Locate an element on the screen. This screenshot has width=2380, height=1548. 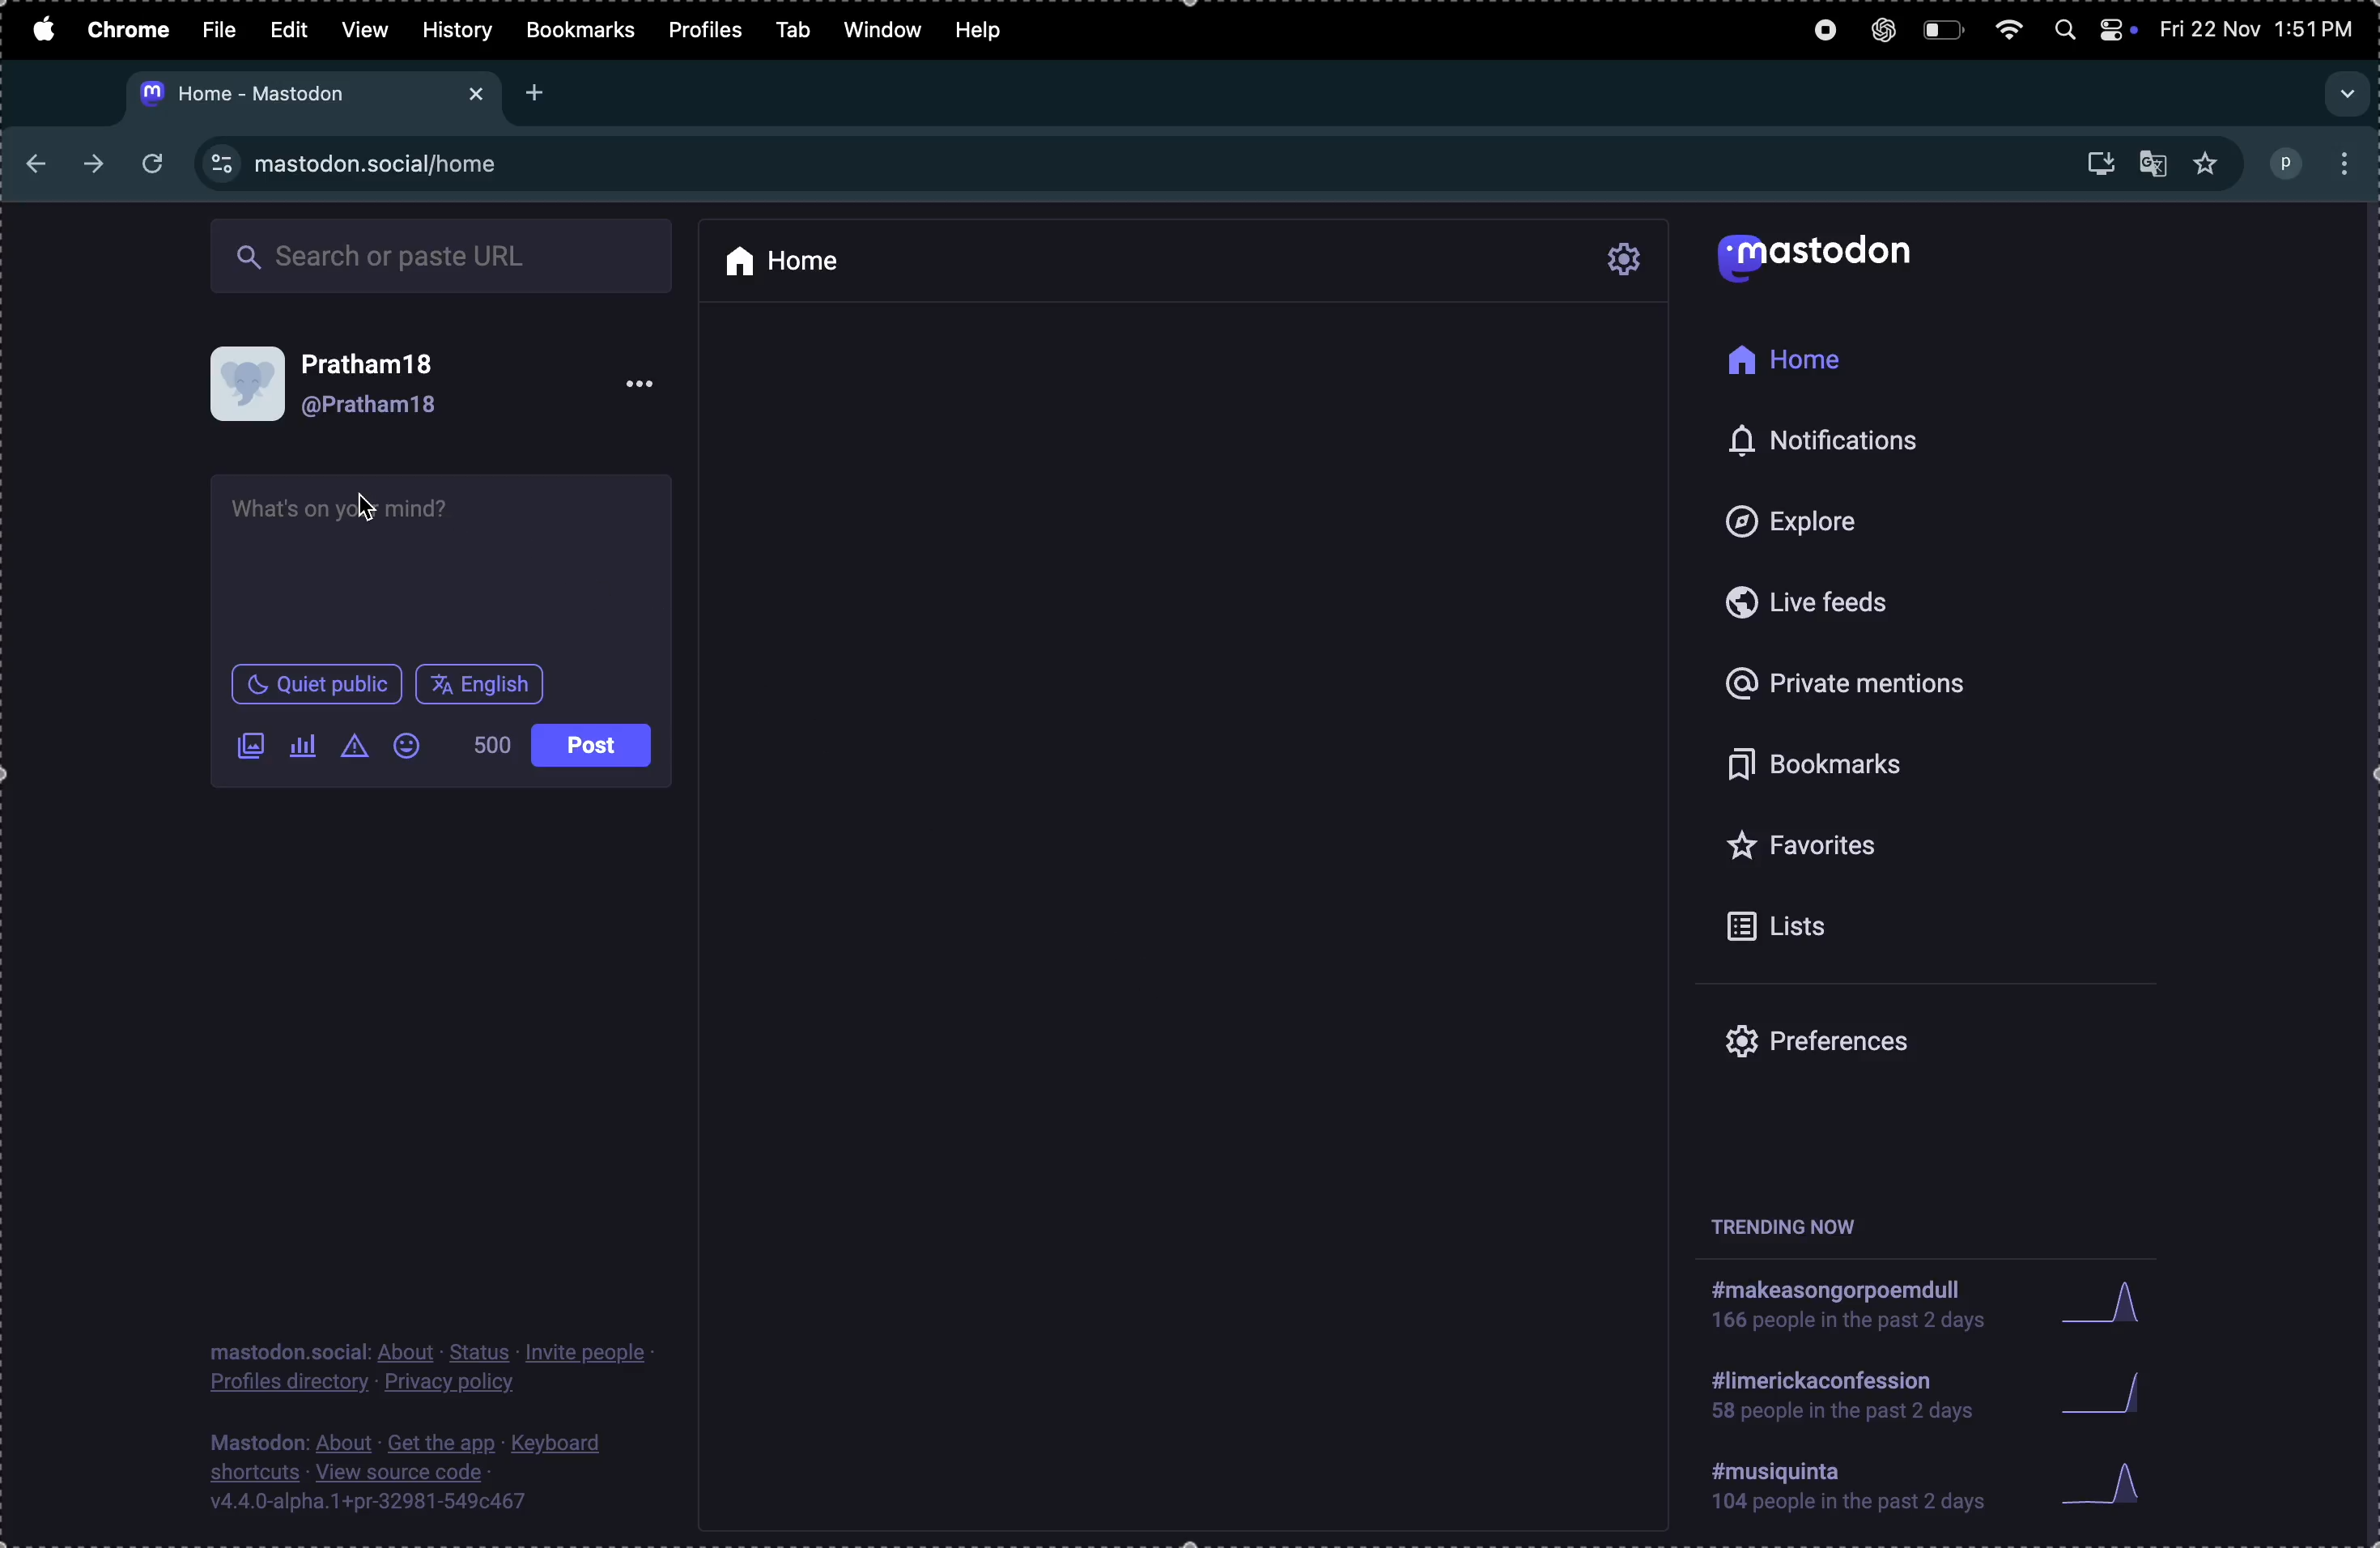
prefrences is located at coordinates (1857, 1040).